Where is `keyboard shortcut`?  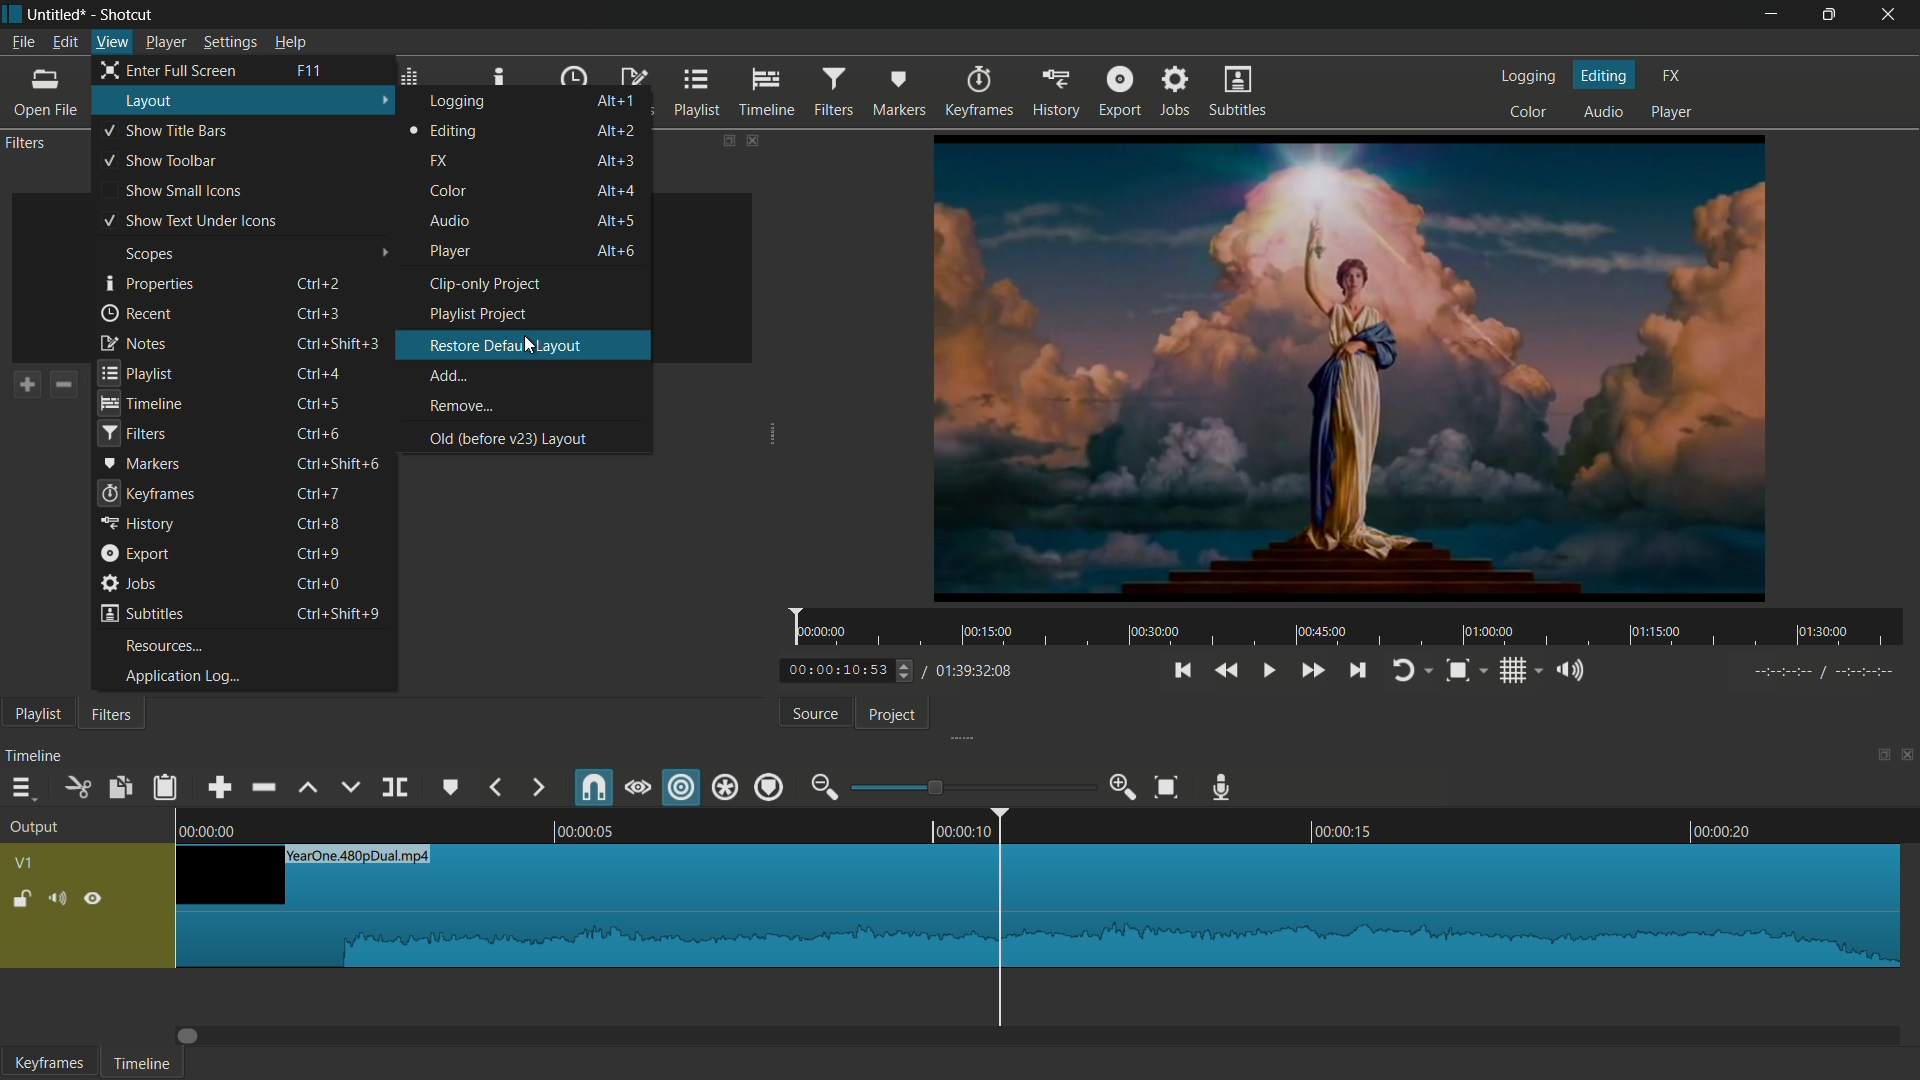
keyboard shortcut is located at coordinates (318, 311).